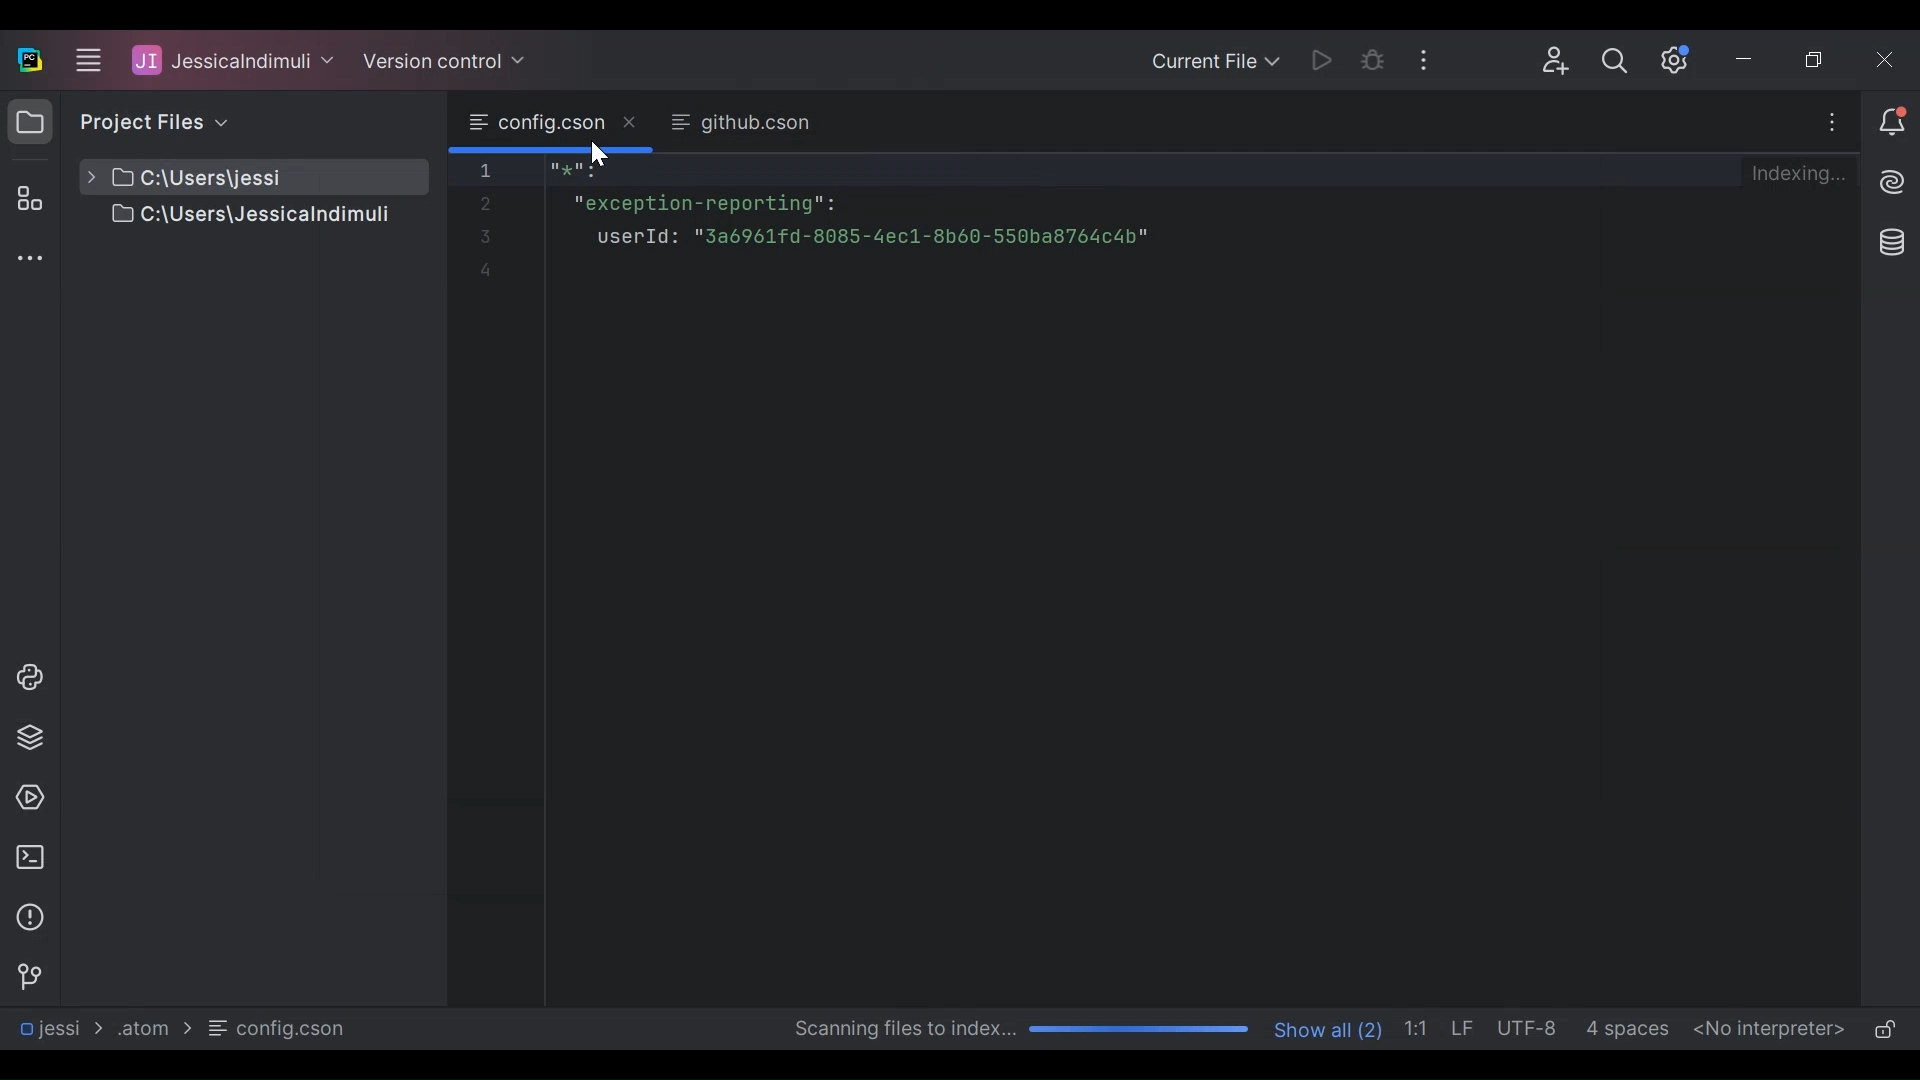 The height and width of the screenshot is (1080, 1920). Describe the element at coordinates (1621, 60) in the screenshot. I see `Search` at that location.